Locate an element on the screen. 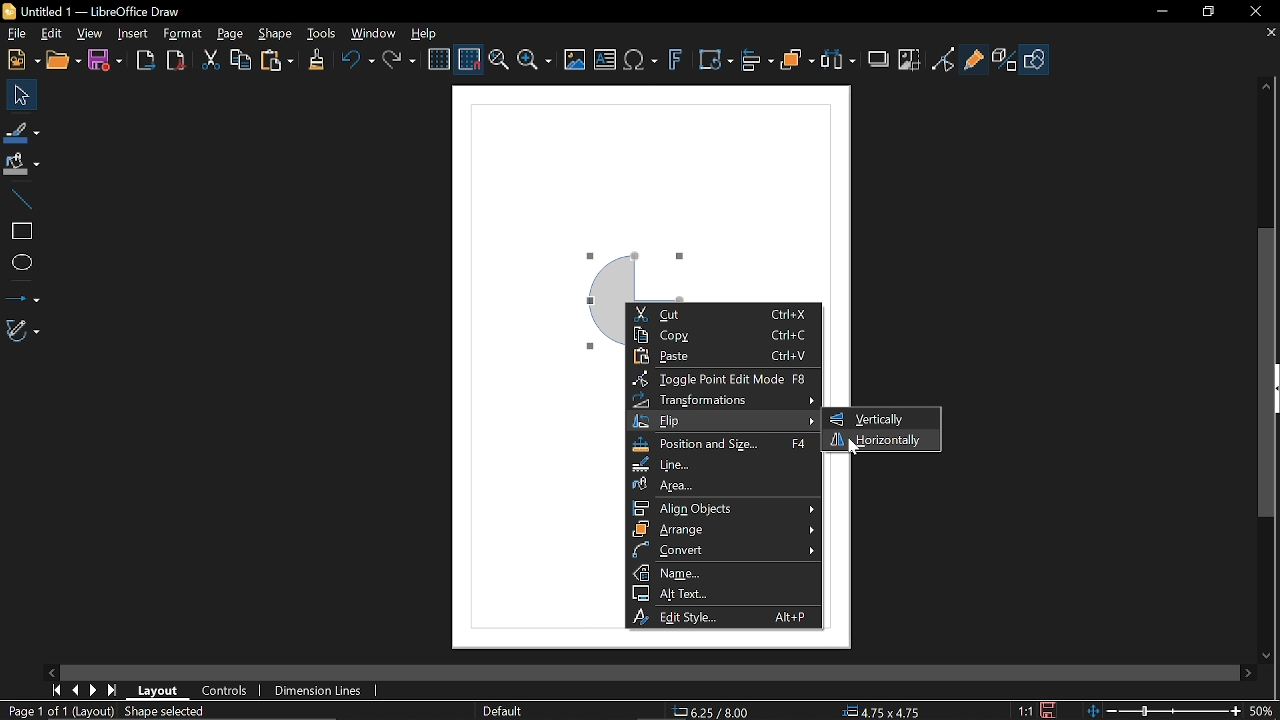 The image size is (1280, 720). Crop is located at coordinates (909, 60).